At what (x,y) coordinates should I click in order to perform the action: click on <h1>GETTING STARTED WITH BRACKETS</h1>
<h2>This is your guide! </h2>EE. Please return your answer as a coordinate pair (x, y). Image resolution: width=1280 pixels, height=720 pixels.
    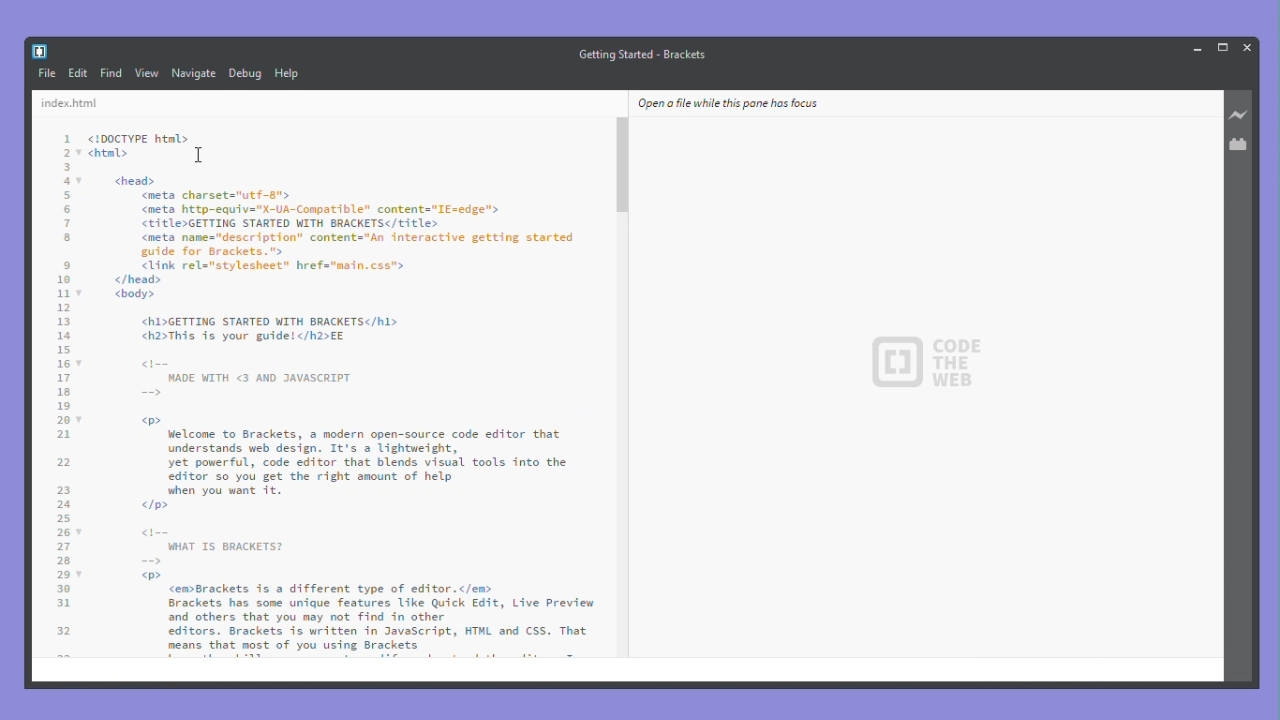
    Looking at the image, I should click on (269, 329).